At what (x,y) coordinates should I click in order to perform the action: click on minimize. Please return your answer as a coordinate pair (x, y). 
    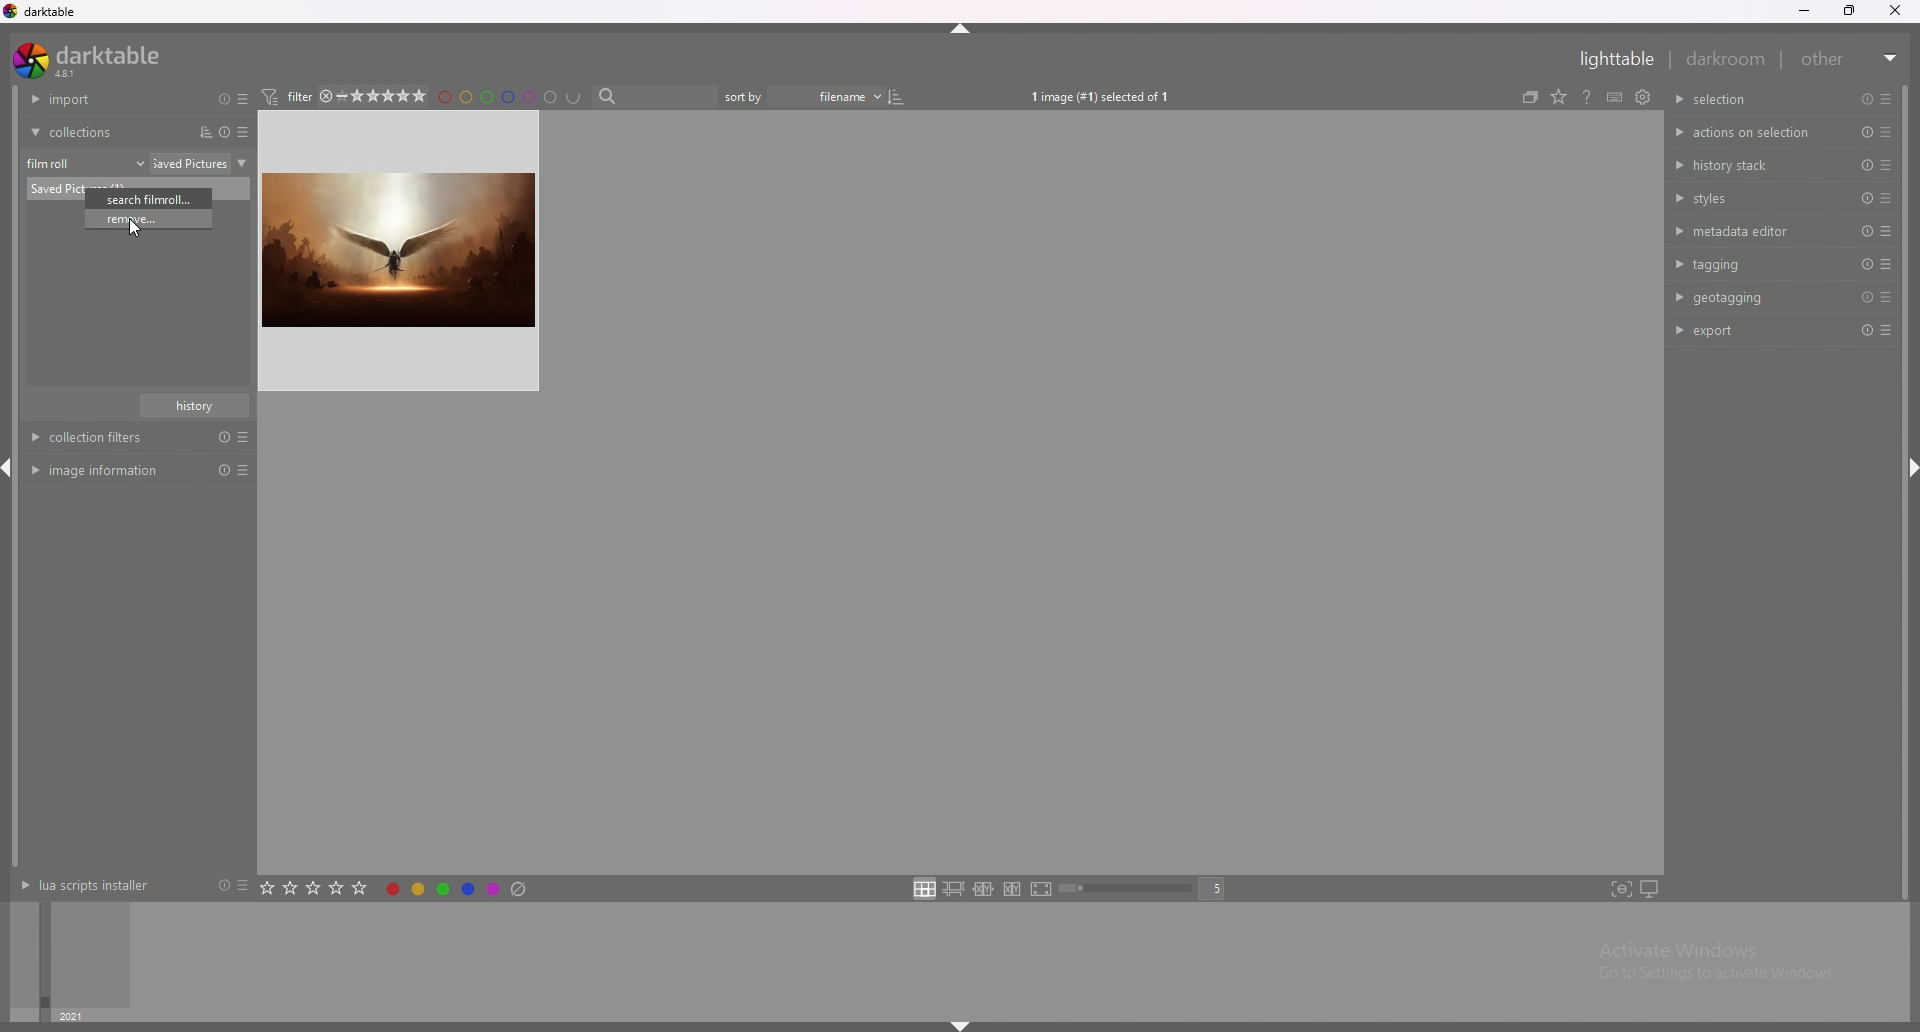
    Looking at the image, I should click on (1804, 11).